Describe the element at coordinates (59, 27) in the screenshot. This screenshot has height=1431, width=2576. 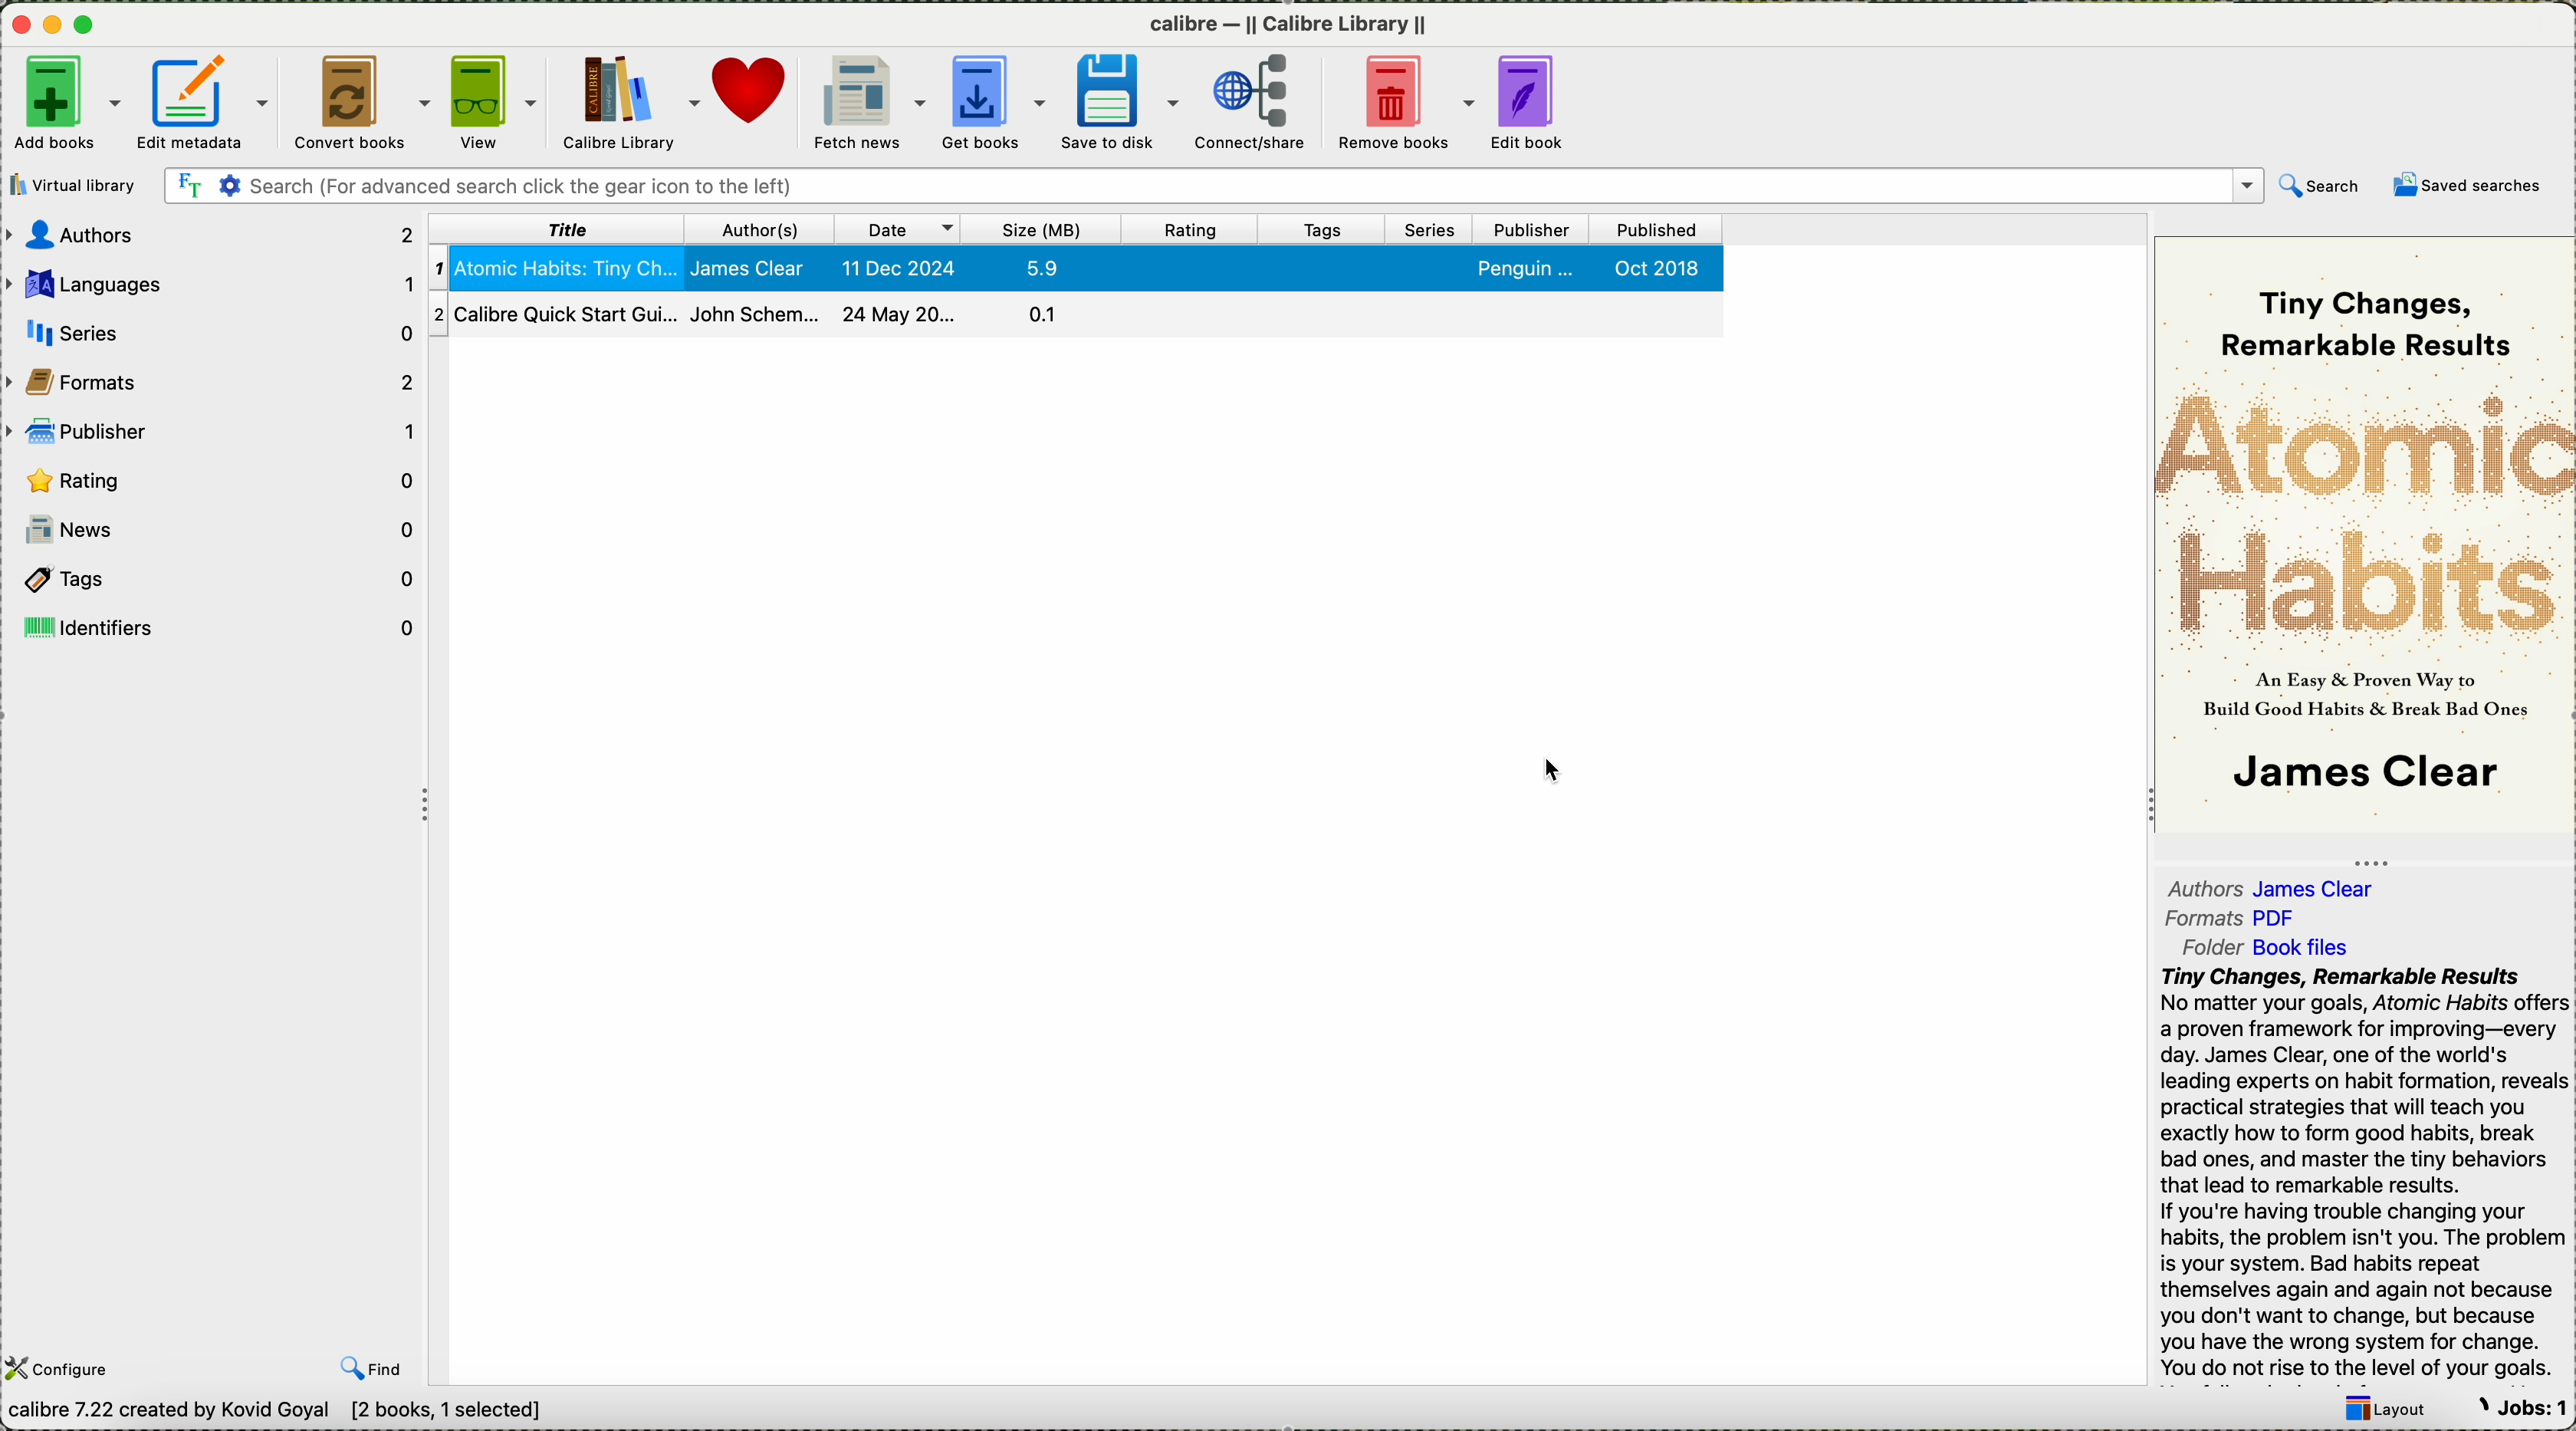
I see `minimize` at that location.